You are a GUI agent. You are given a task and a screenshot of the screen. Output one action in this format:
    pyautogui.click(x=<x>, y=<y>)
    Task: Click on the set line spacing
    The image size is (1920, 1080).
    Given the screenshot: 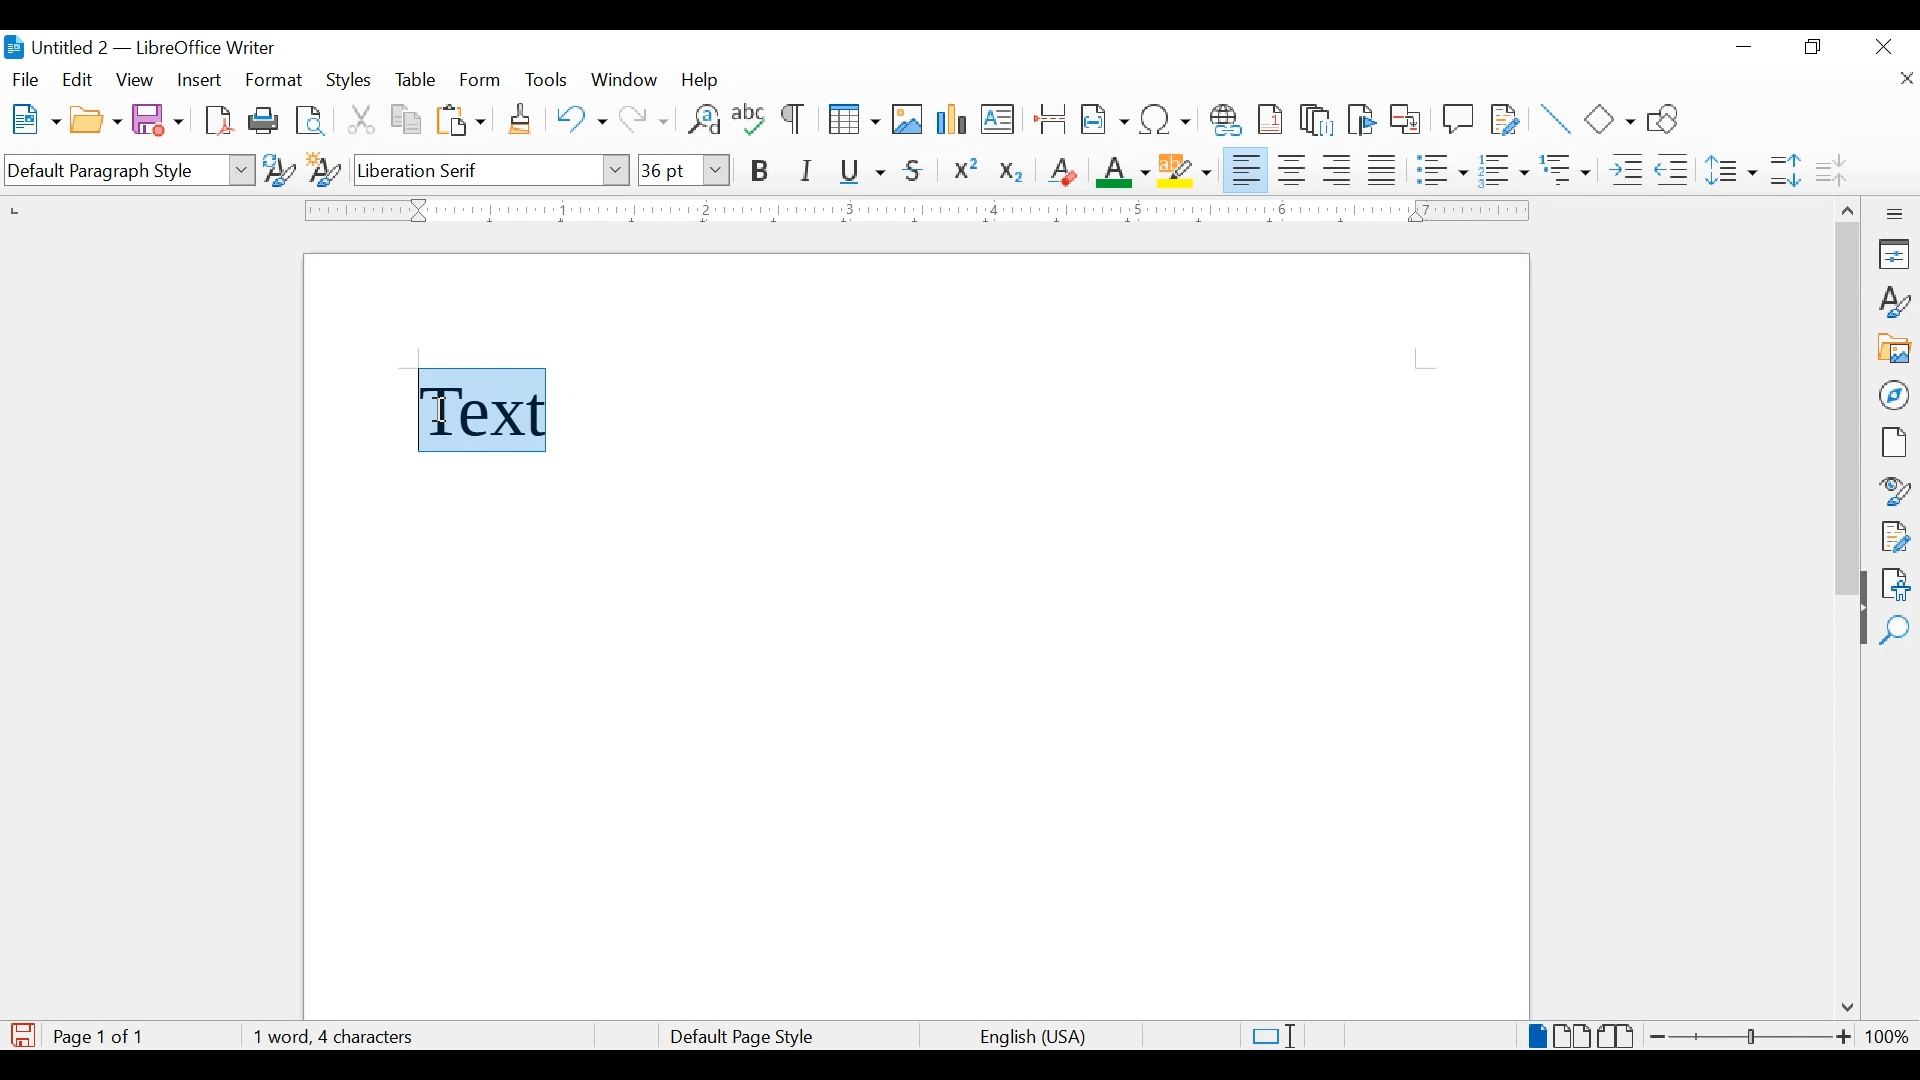 What is the action you would take?
    pyautogui.click(x=1733, y=170)
    